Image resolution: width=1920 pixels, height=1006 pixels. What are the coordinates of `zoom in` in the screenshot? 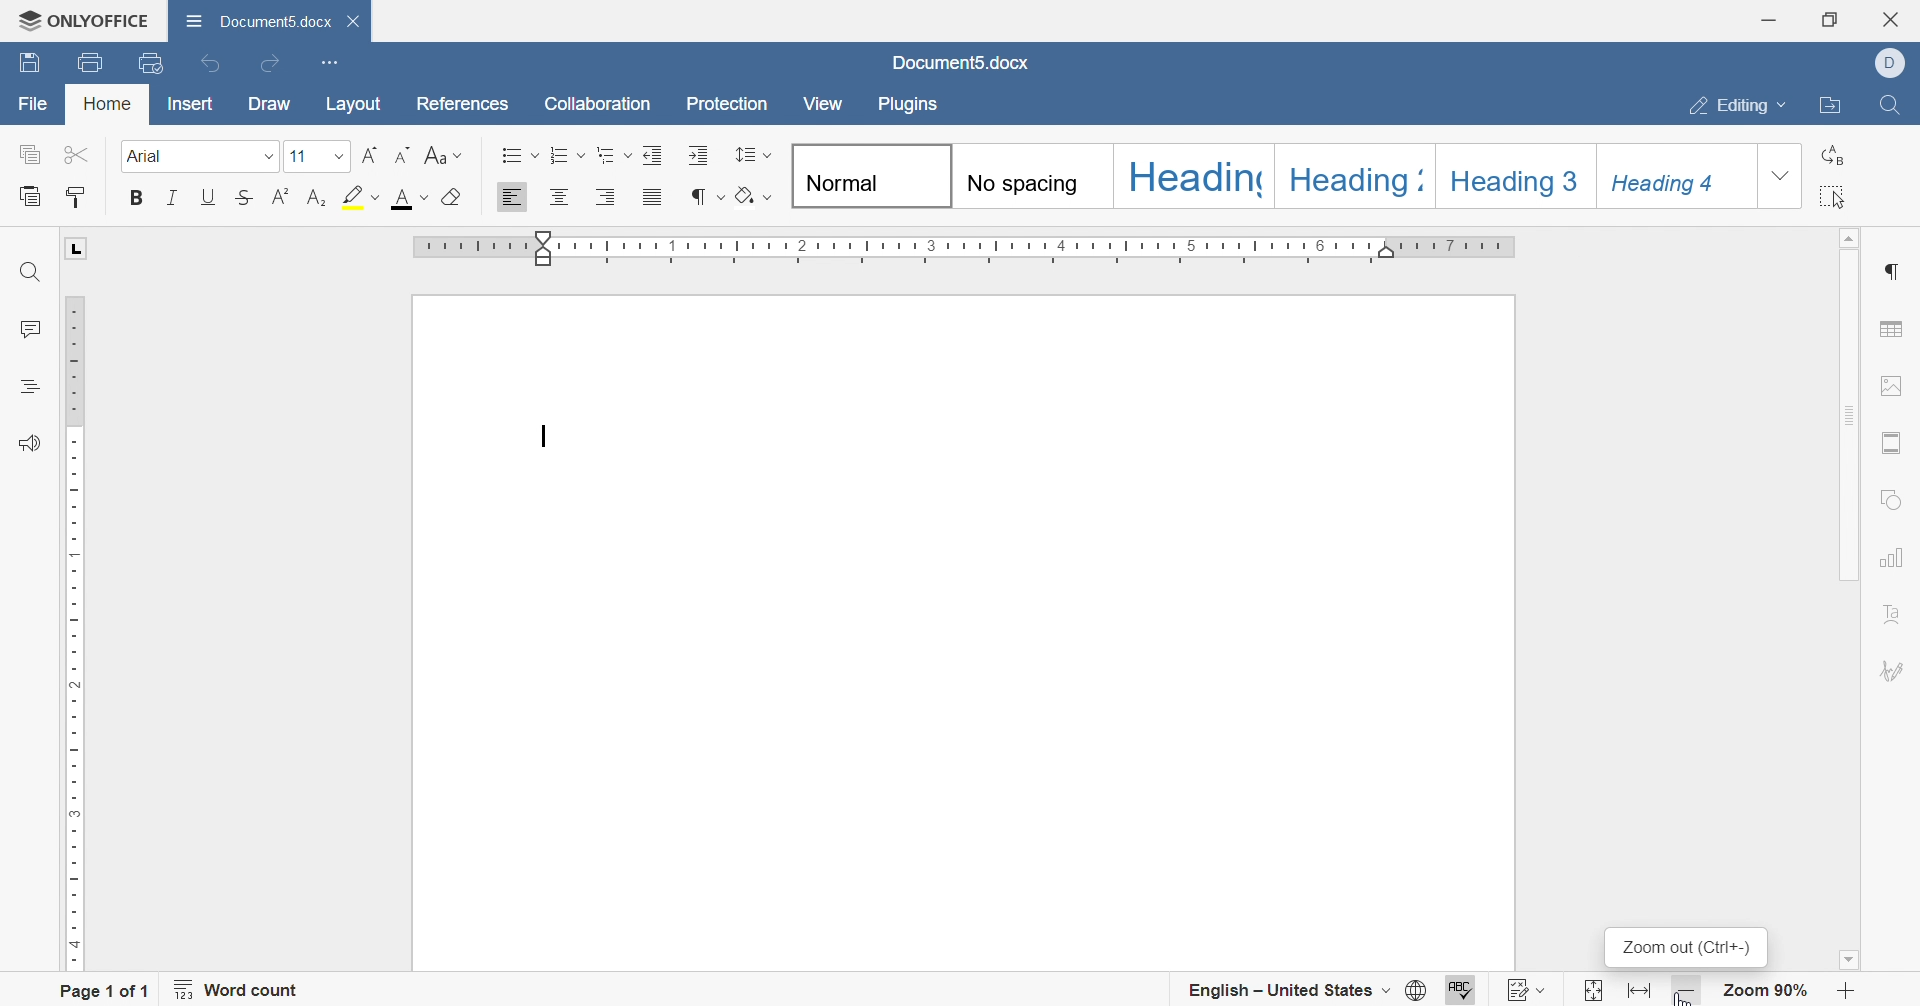 It's located at (1853, 991).